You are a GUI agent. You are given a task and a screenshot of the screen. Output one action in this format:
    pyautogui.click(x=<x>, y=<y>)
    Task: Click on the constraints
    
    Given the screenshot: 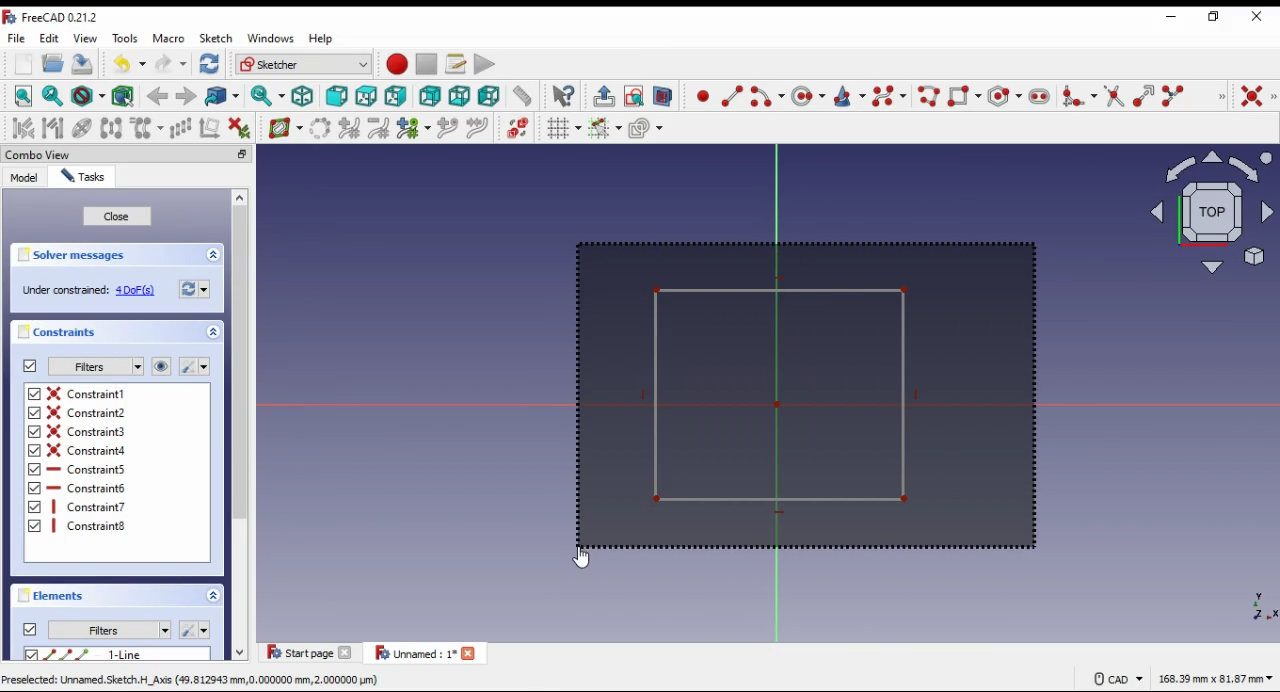 What is the action you would take?
    pyautogui.click(x=62, y=333)
    